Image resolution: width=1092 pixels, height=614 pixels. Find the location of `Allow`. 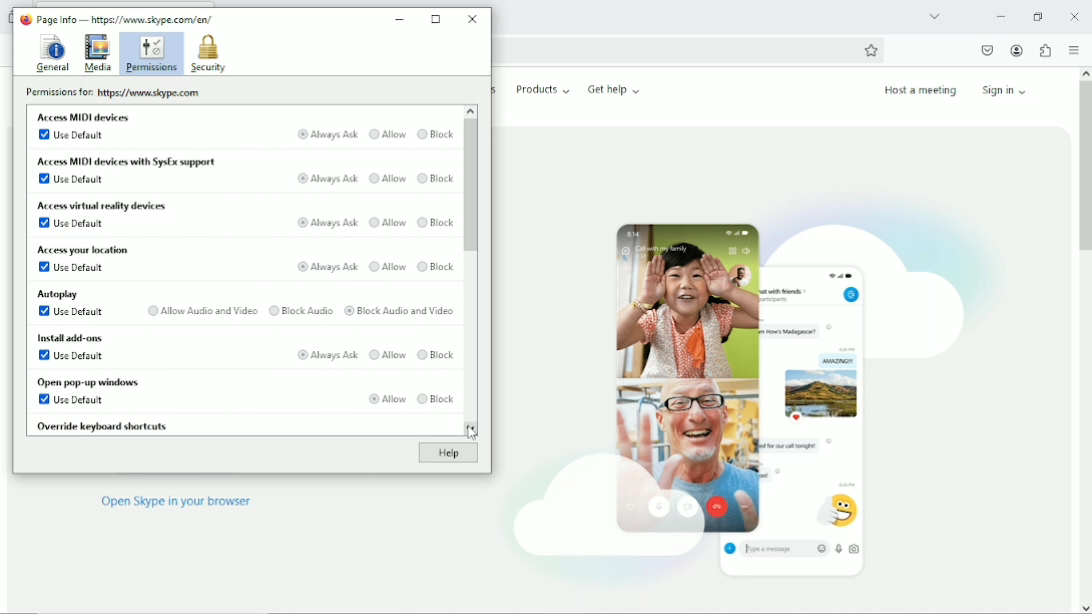

Allow is located at coordinates (387, 179).